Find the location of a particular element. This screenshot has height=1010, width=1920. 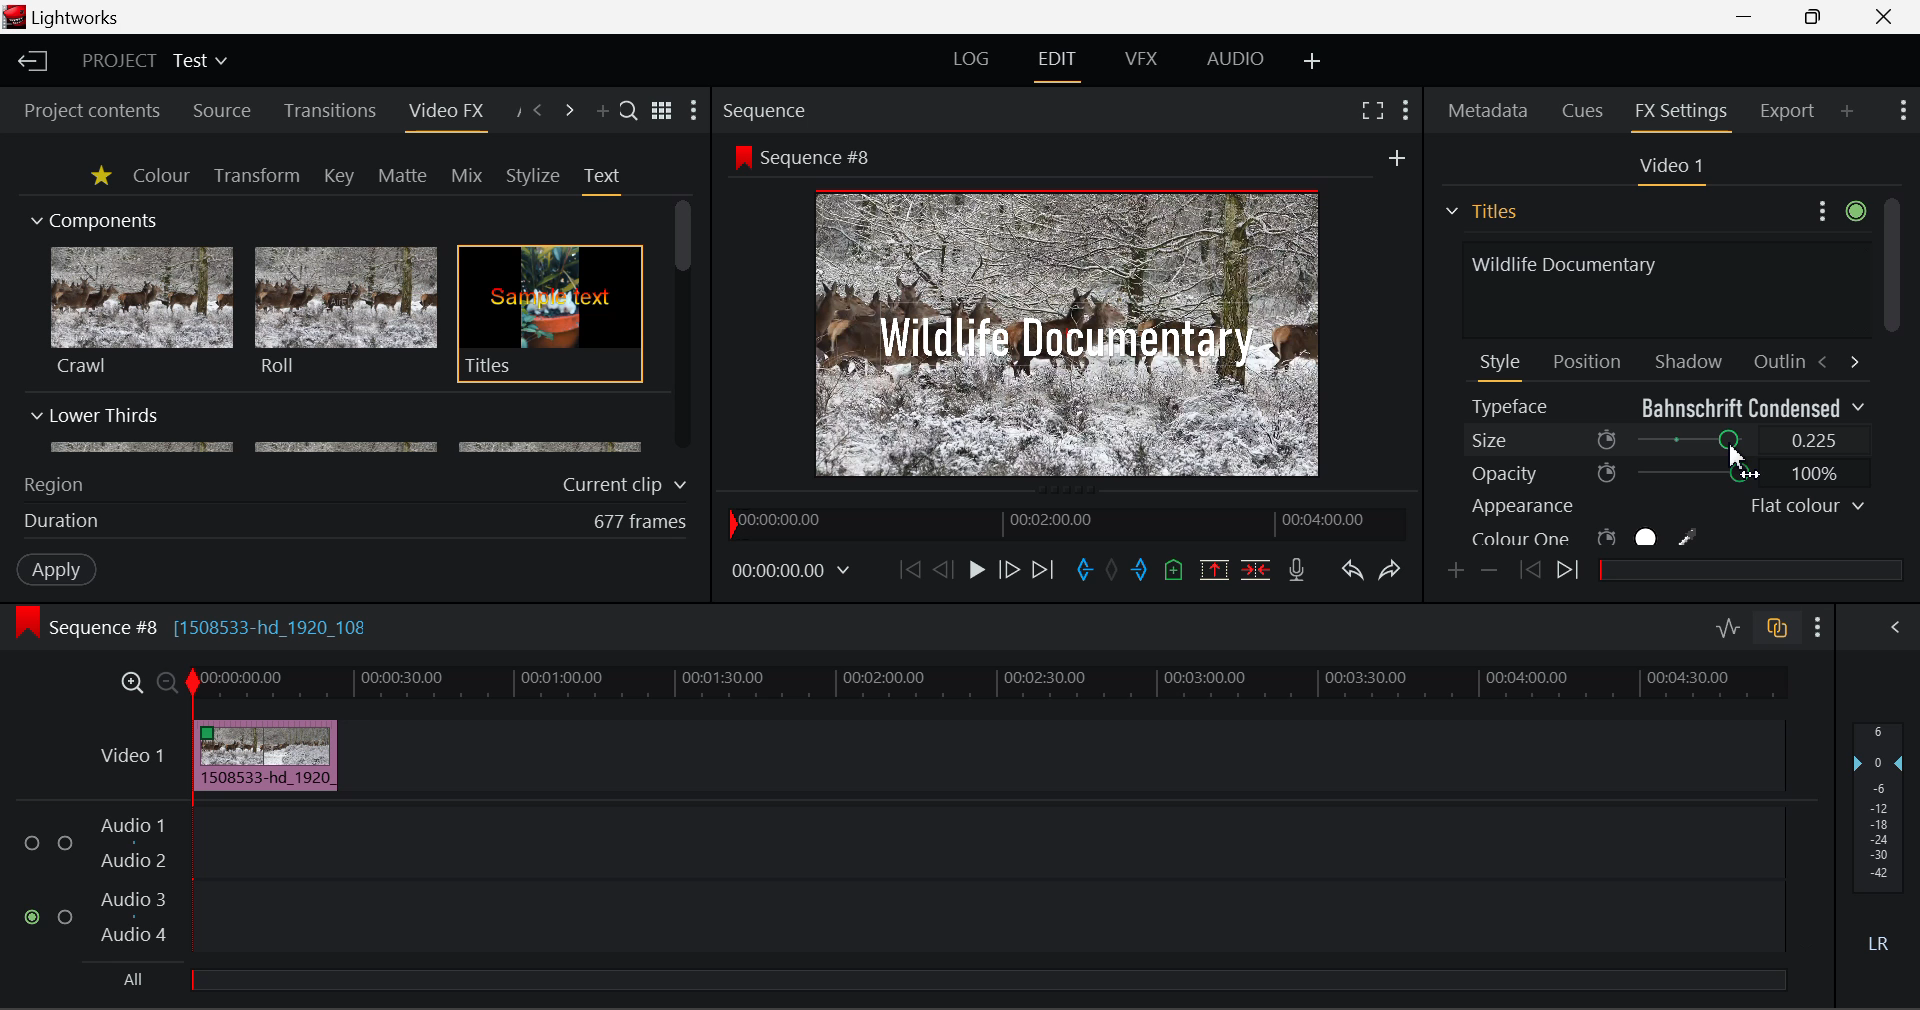

Titles Section is located at coordinates (1481, 211).